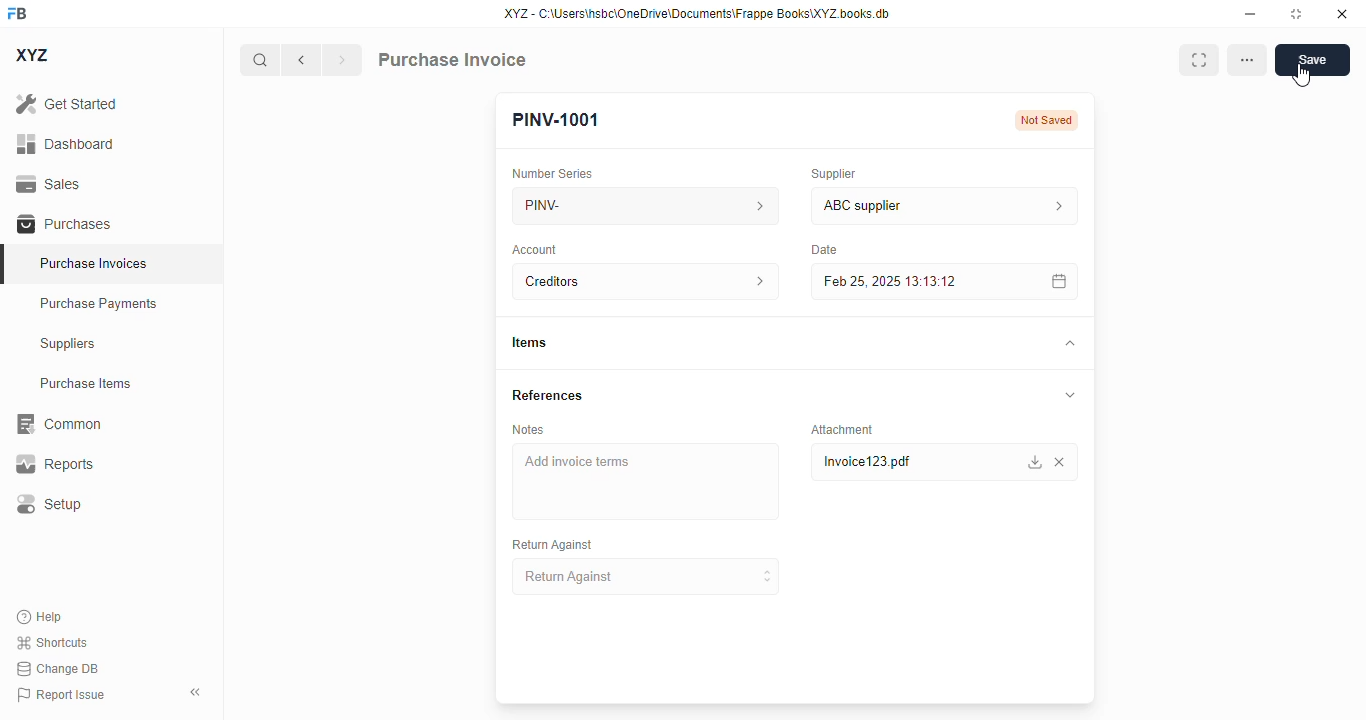 Image resolution: width=1366 pixels, height=720 pixels. What do you see at coordinates (99, 303) in the screenshot?
I see `purchase payments` at bounding box center [99, 303].